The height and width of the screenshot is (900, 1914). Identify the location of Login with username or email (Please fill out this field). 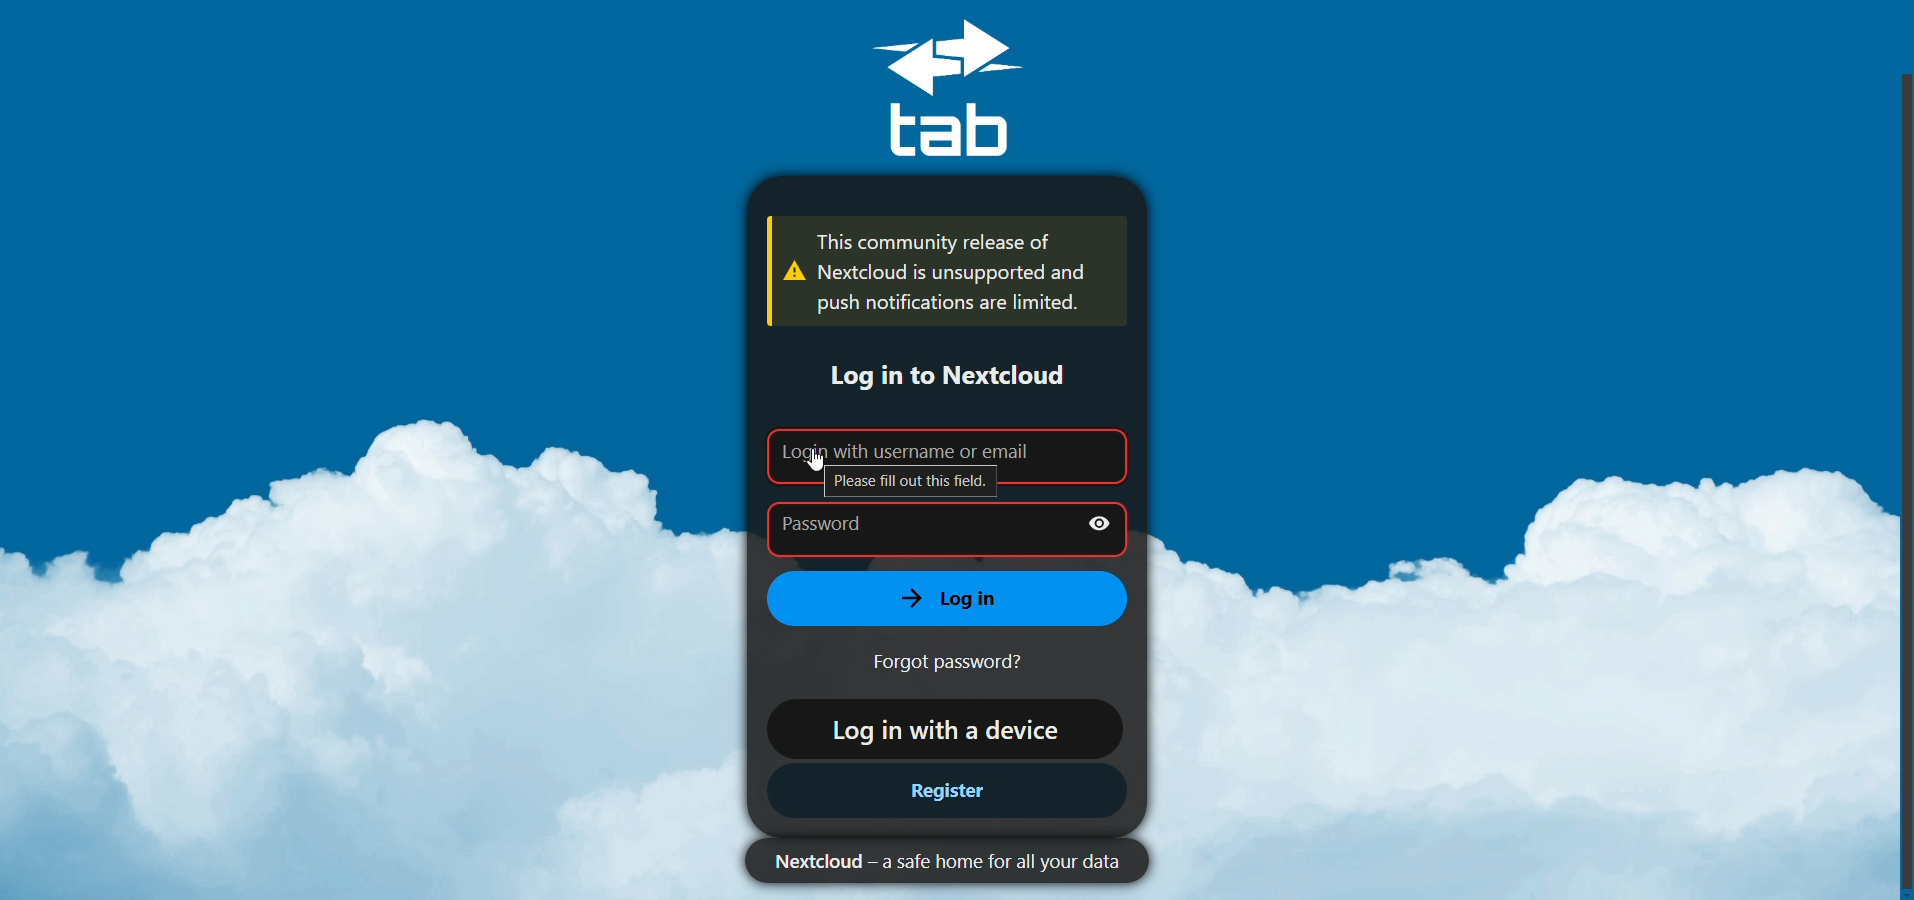
(946, 457).